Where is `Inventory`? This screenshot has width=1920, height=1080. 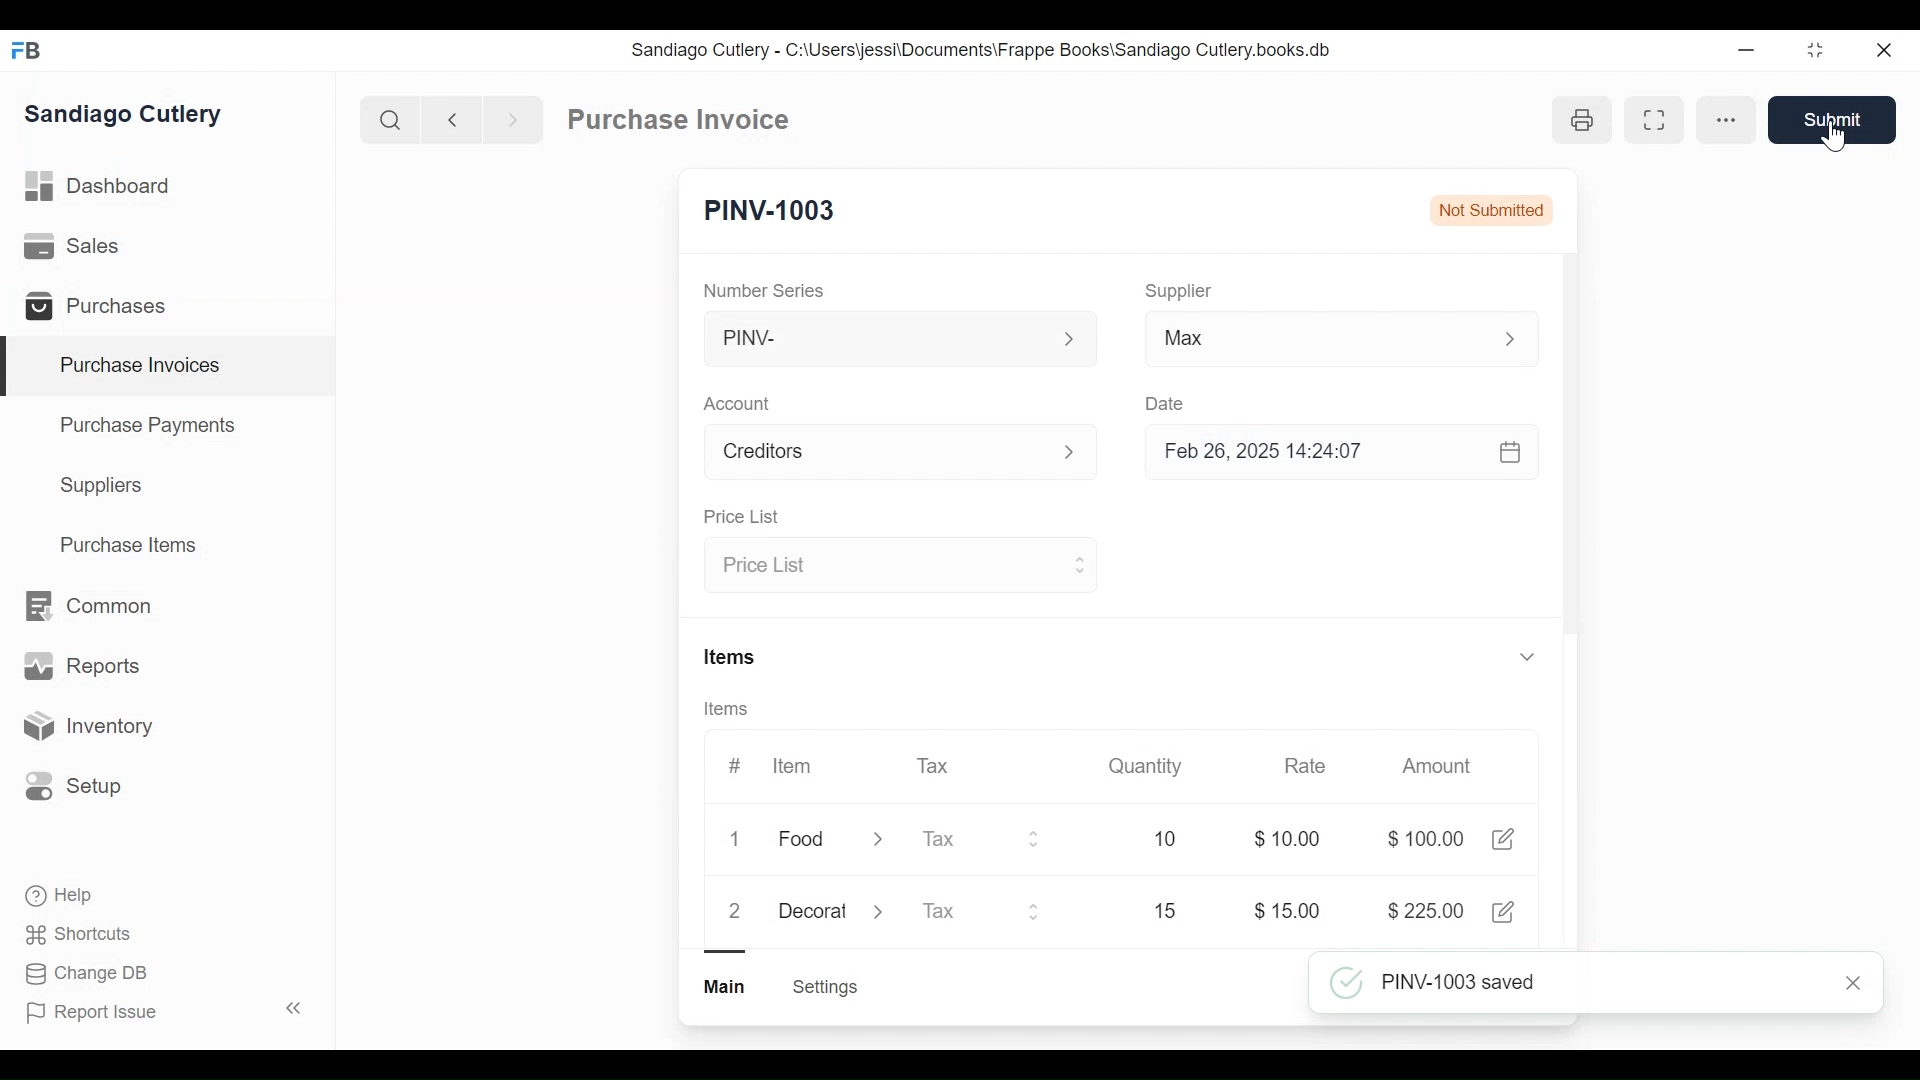 Inventory is located at coordinates (86, 727).